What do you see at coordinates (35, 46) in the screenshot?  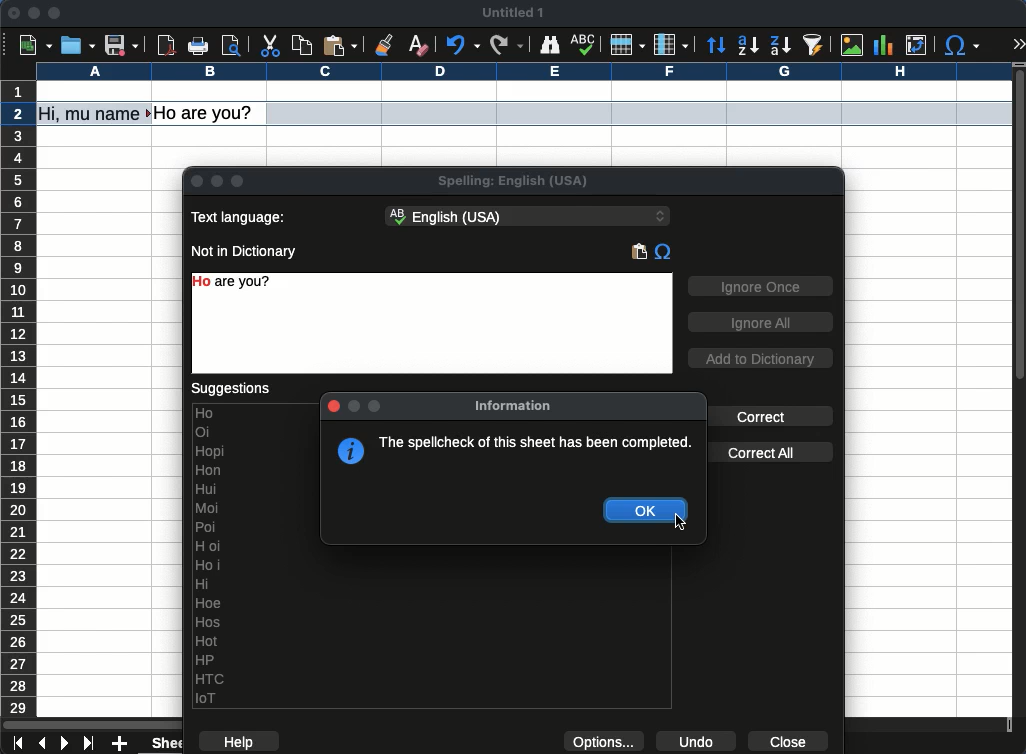 I see `new` at bounding box center [35, 46].